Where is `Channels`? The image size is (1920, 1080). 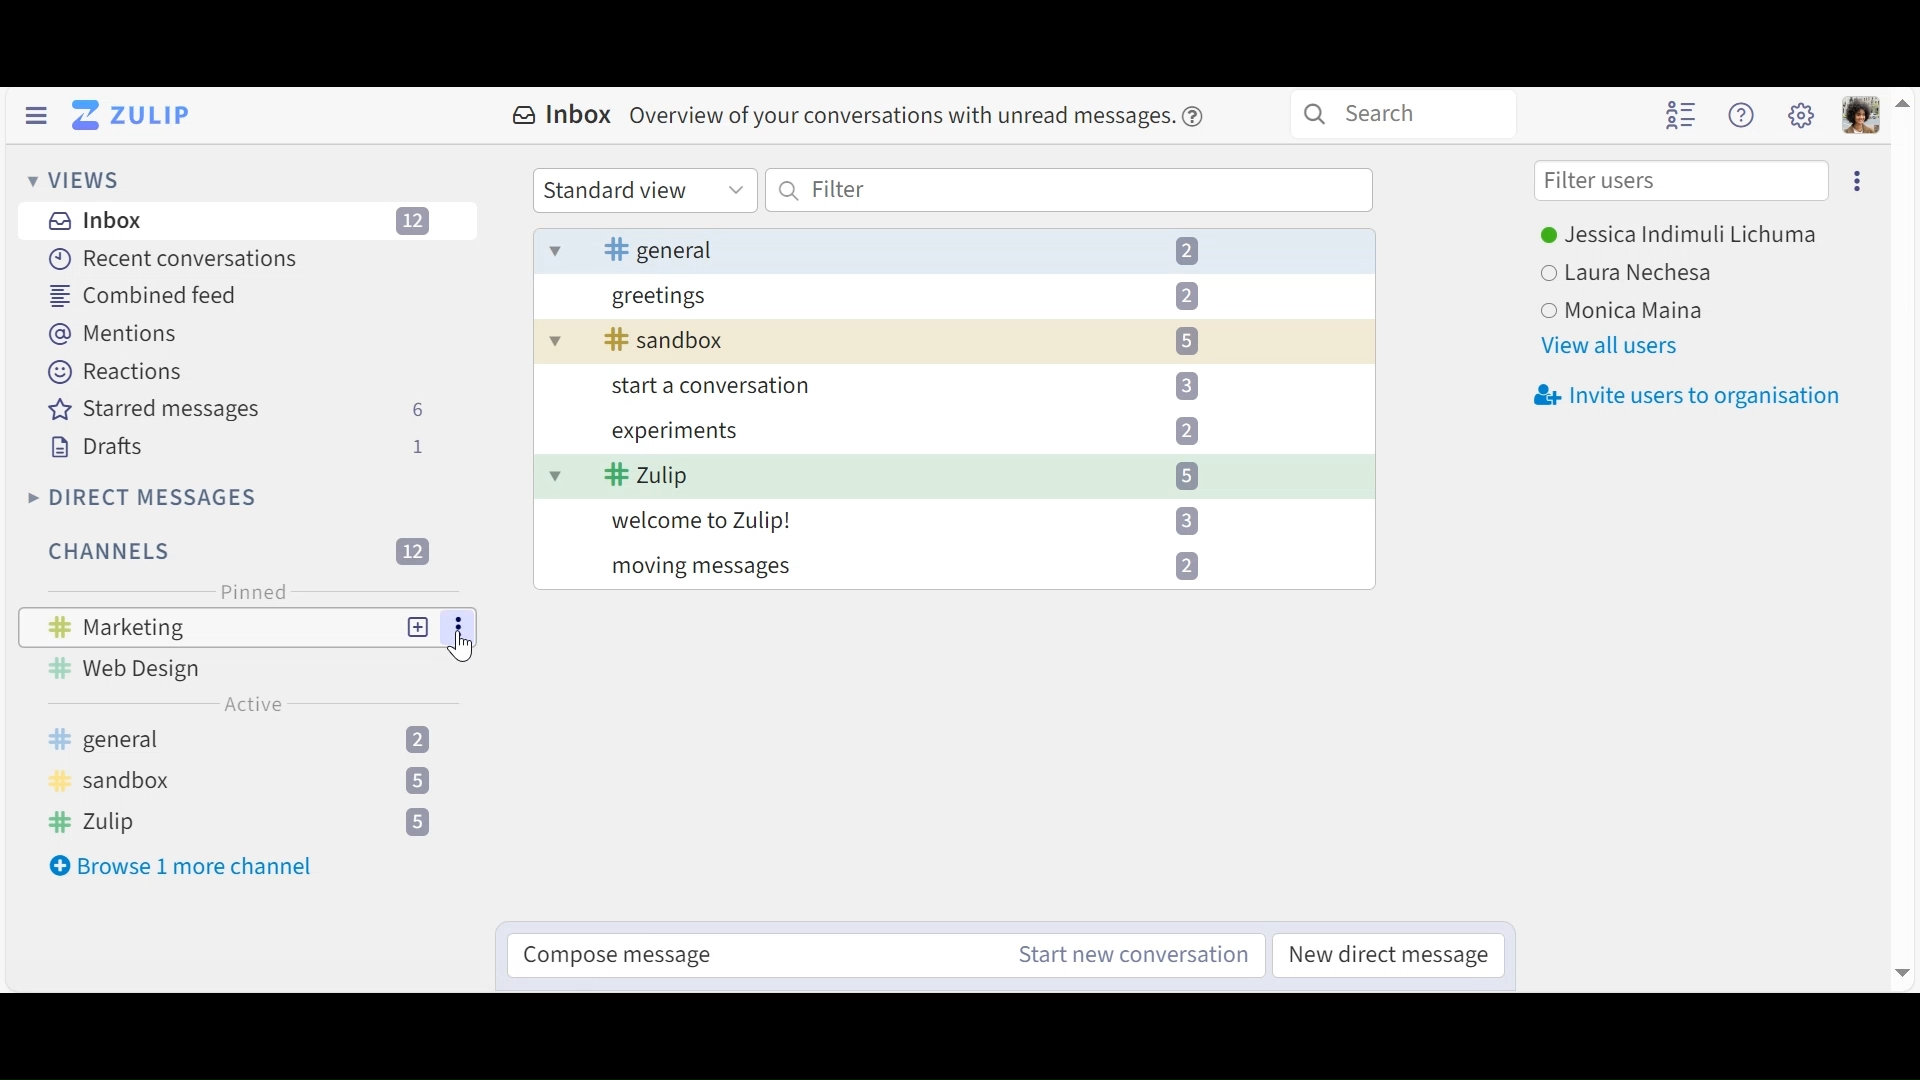
Channels is located at coordinates (253, 781).